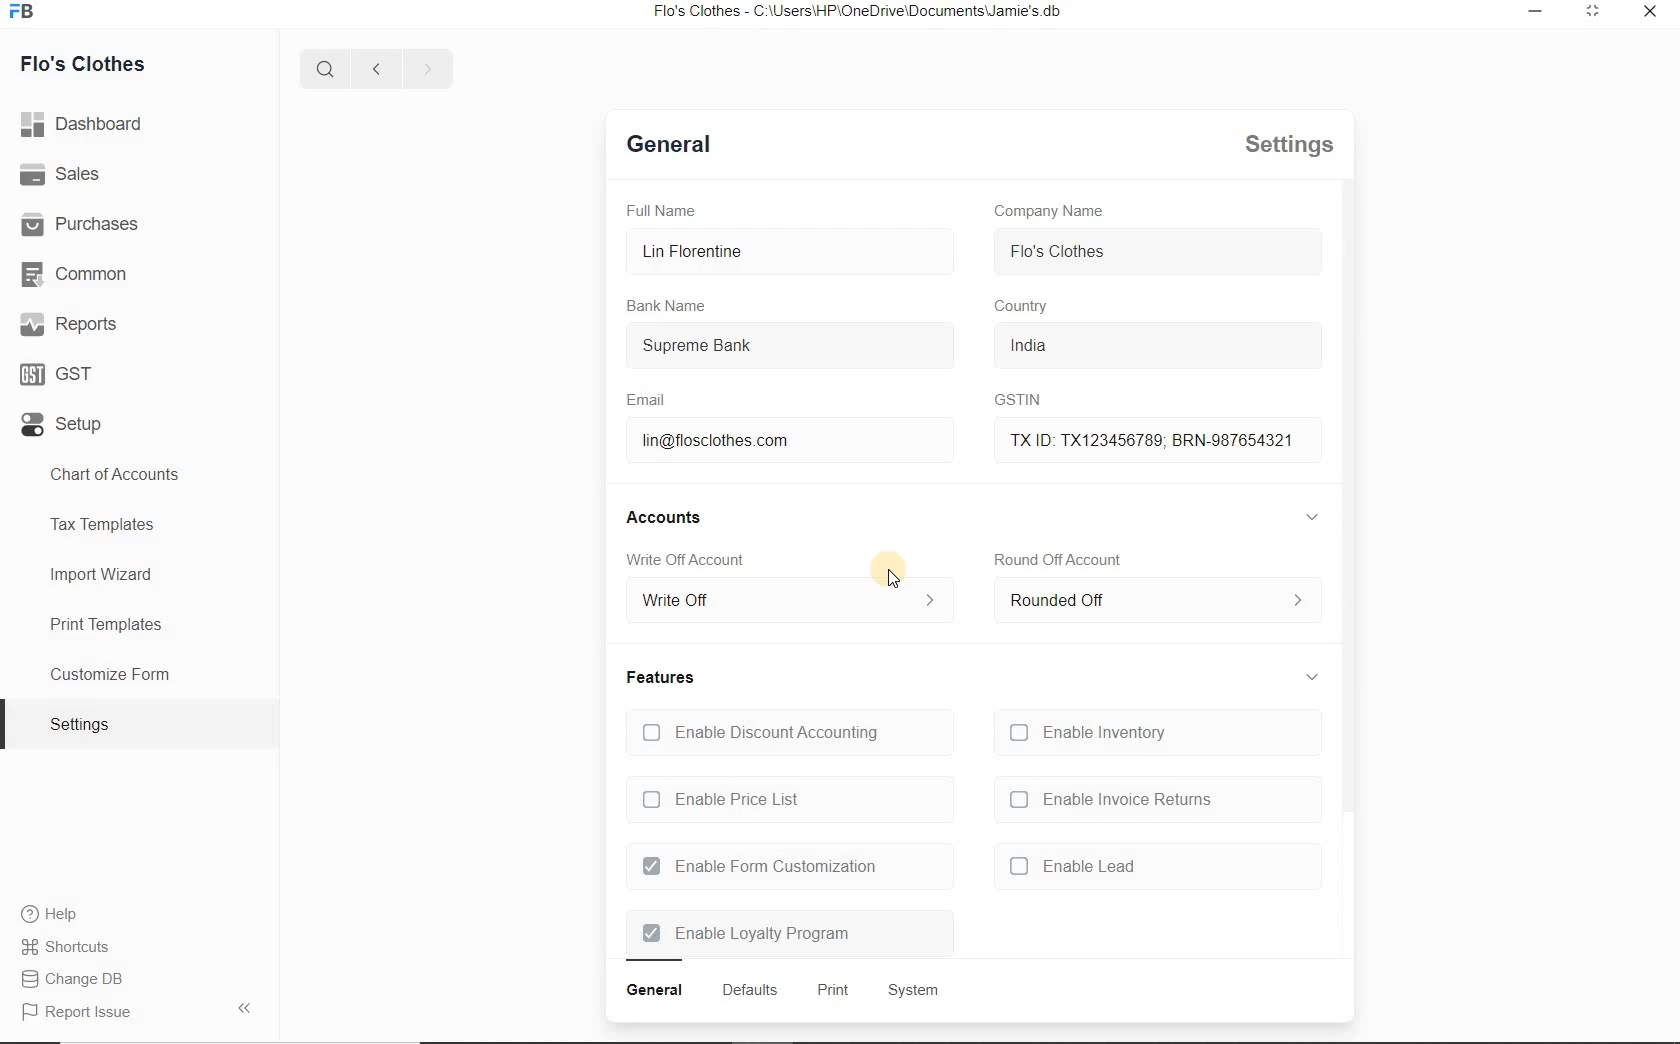 This screenshot has width=1680, height=1044. What do you see at coordinates (1024, 307) in the screenshot?
I see `Country` at bounding box center [1024, 307].